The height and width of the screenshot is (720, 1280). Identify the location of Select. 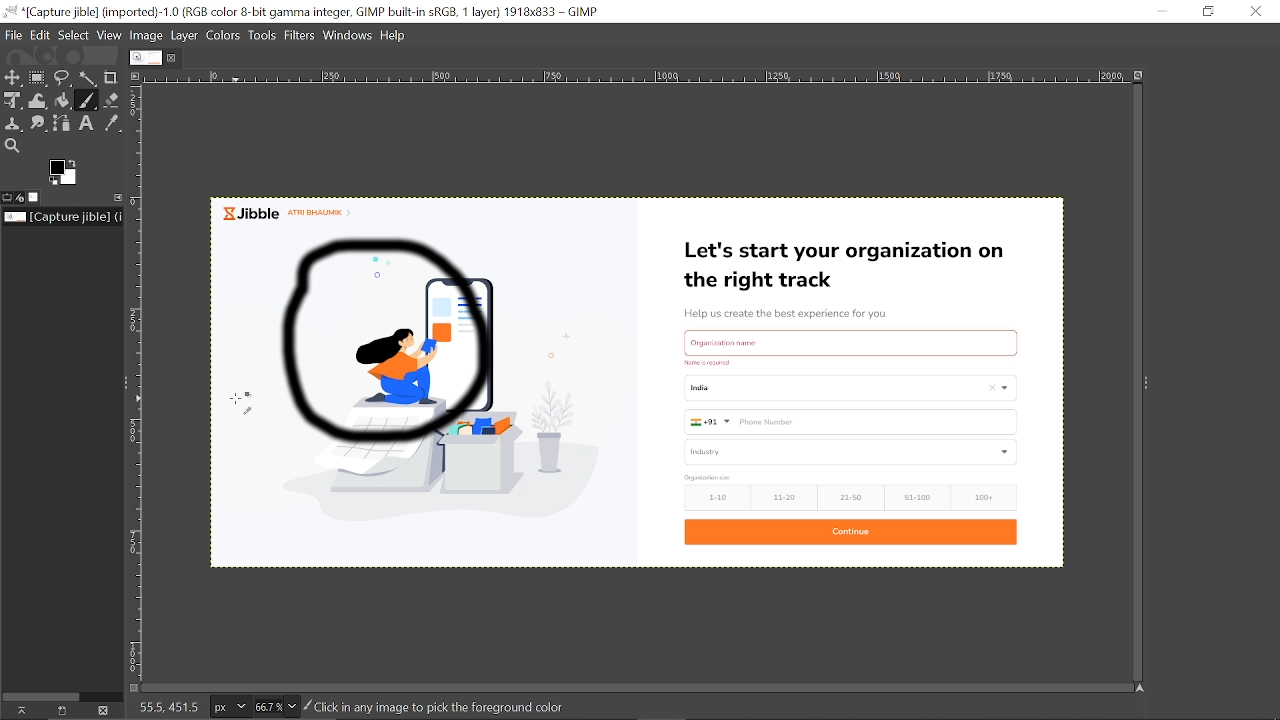
(74, 36).